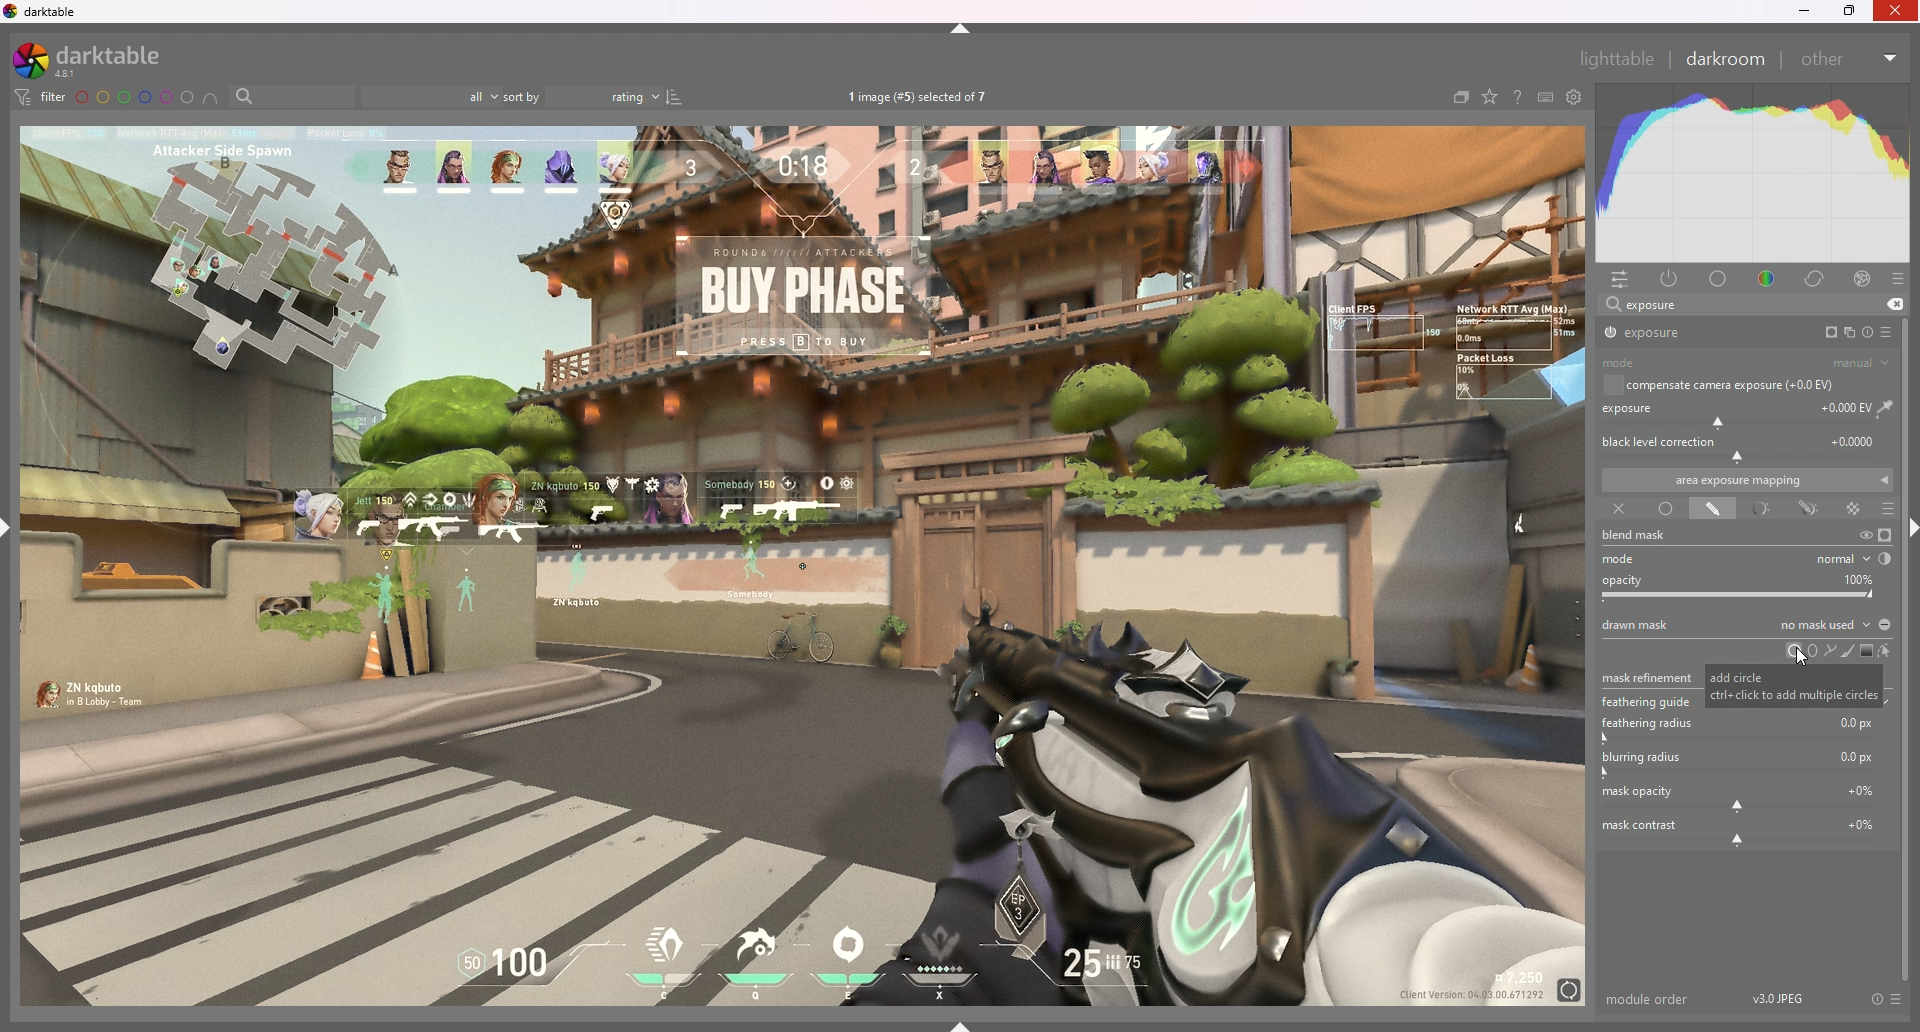 This screenshot has height=1032, width=1920. What do you see at coordinates (1844, 333) in the screenshot?
I see `multiple instances action` at bounding box center [1844, 333].